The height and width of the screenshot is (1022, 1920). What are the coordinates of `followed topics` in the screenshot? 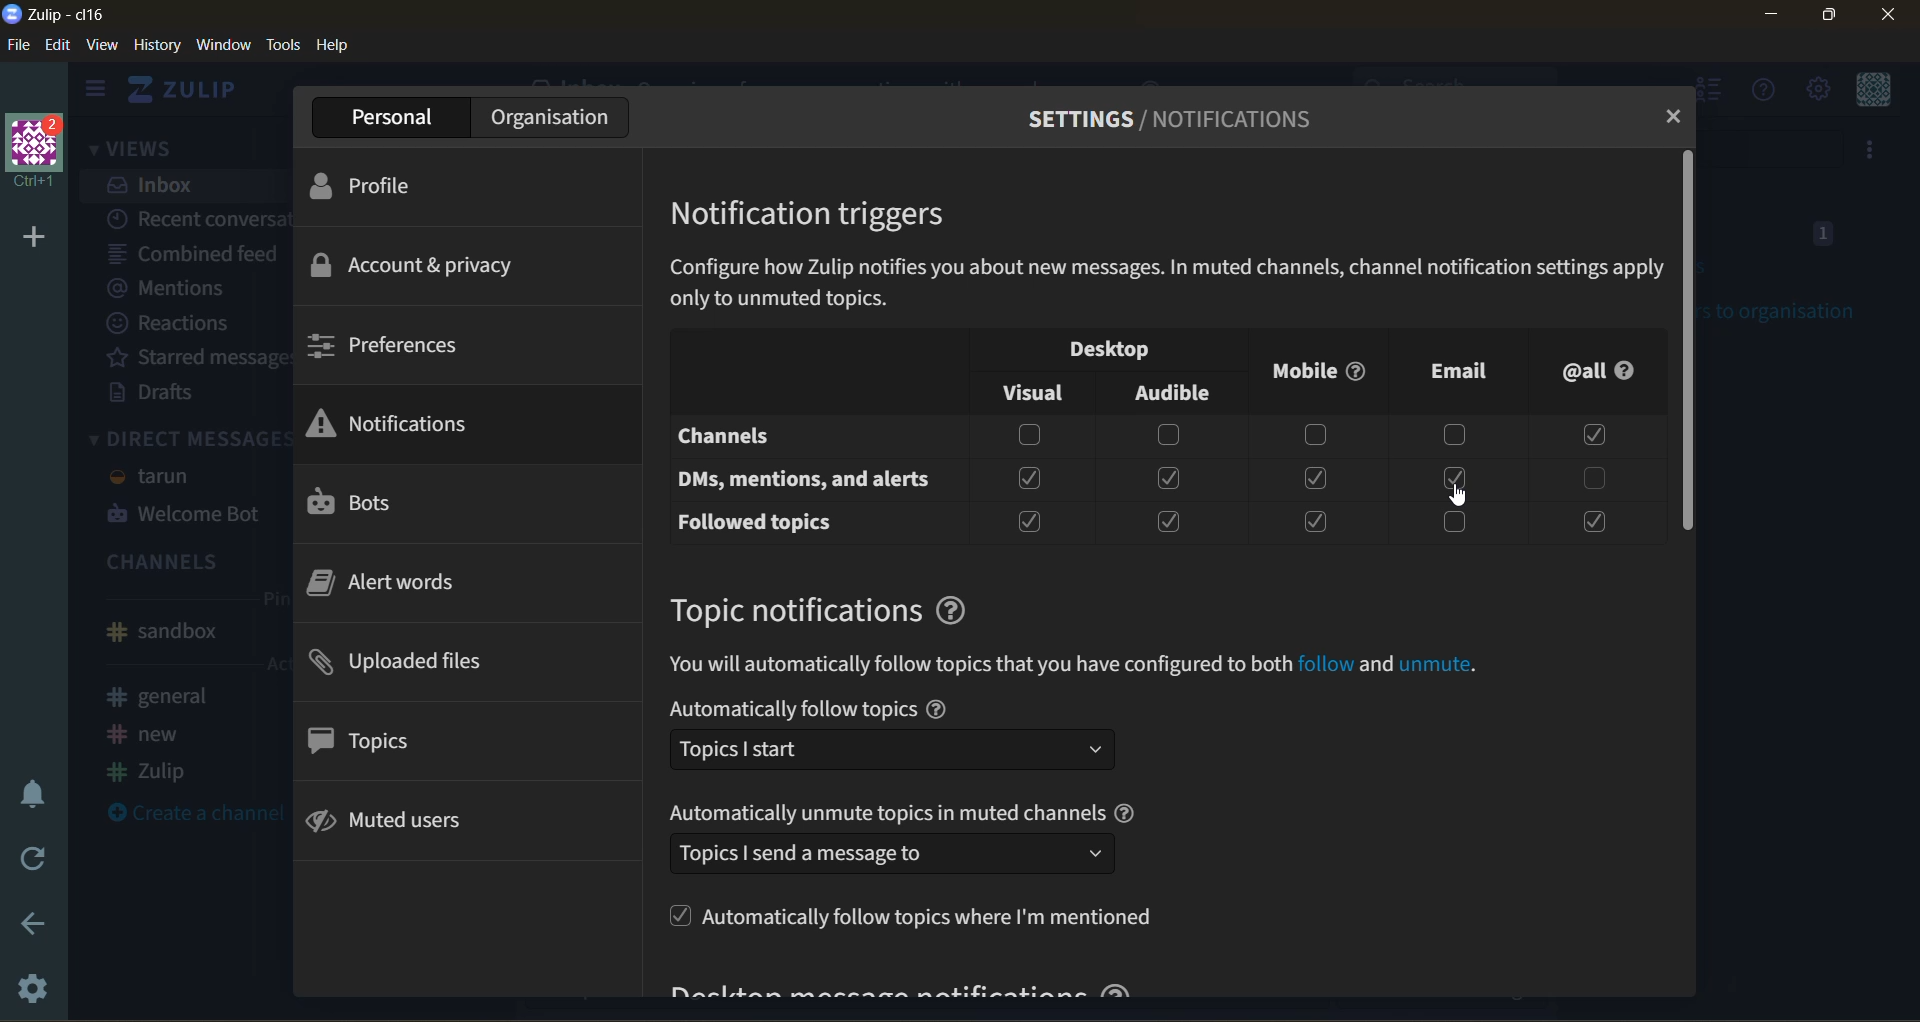 It's located at (754, 521).